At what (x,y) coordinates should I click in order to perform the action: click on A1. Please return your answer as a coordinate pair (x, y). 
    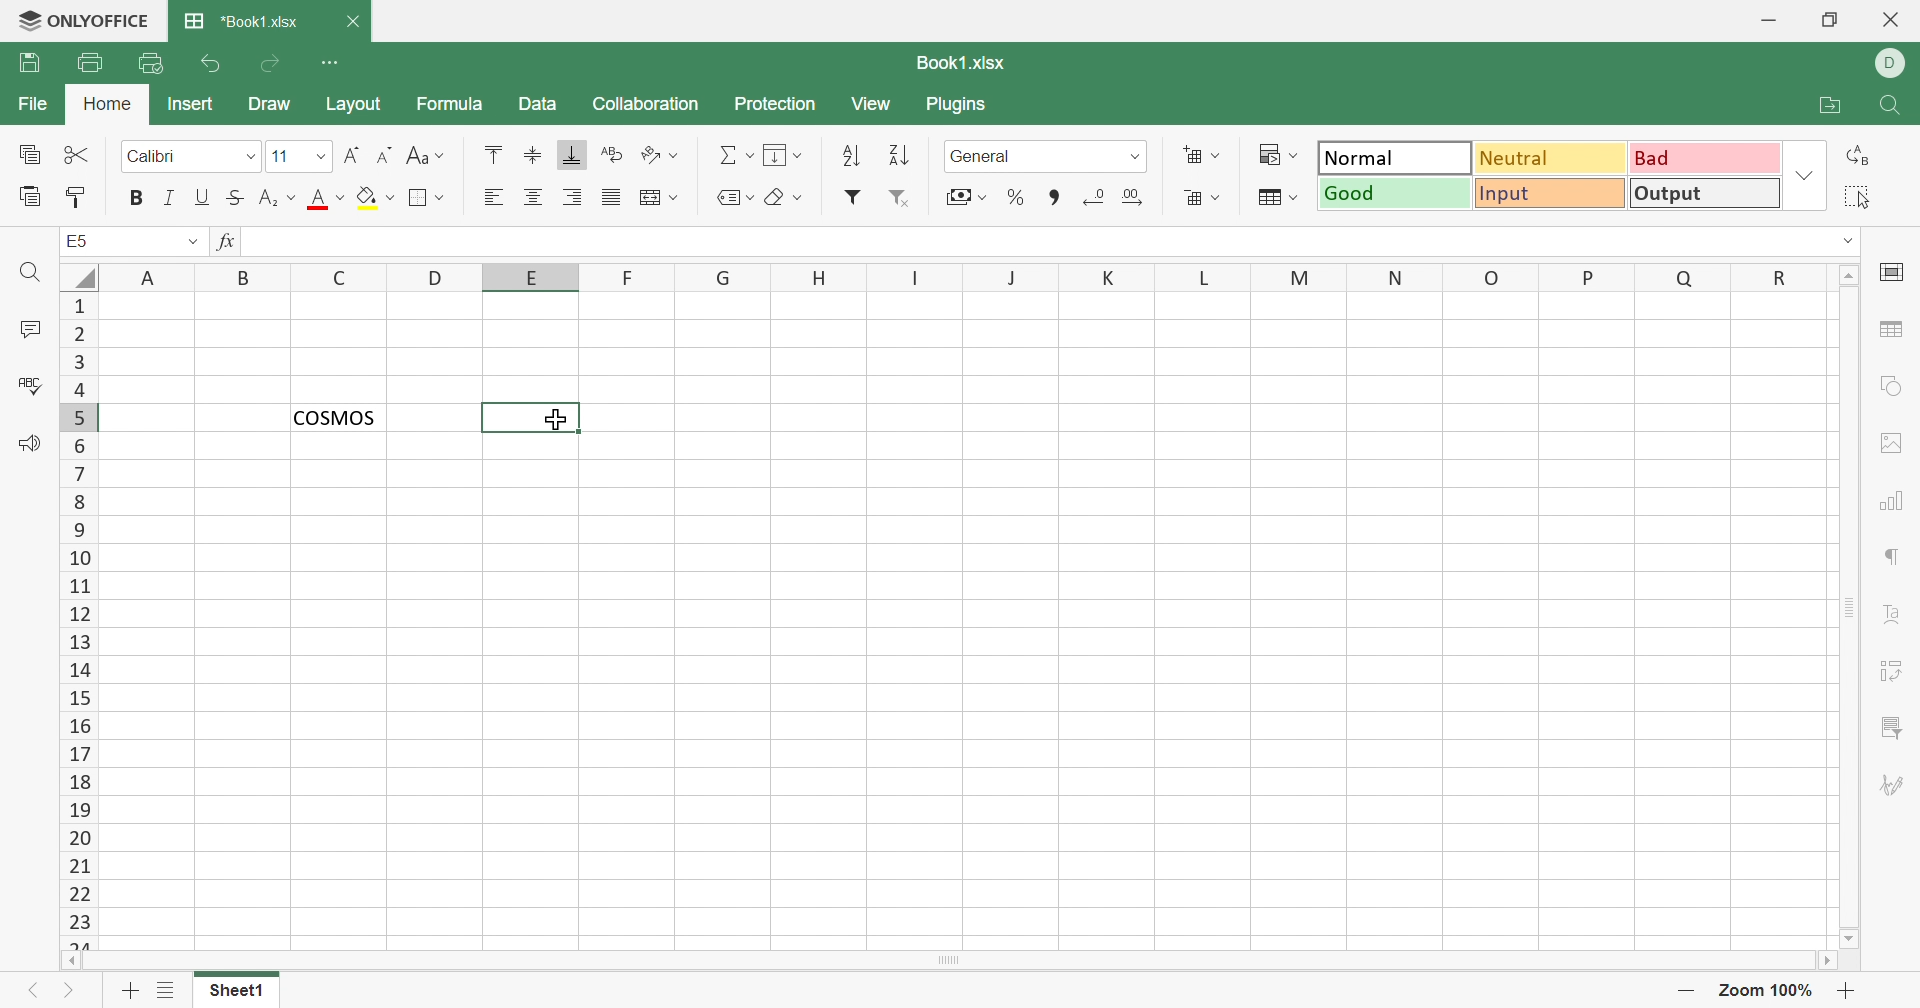
    Looking at the image, I should click on (78, 240).